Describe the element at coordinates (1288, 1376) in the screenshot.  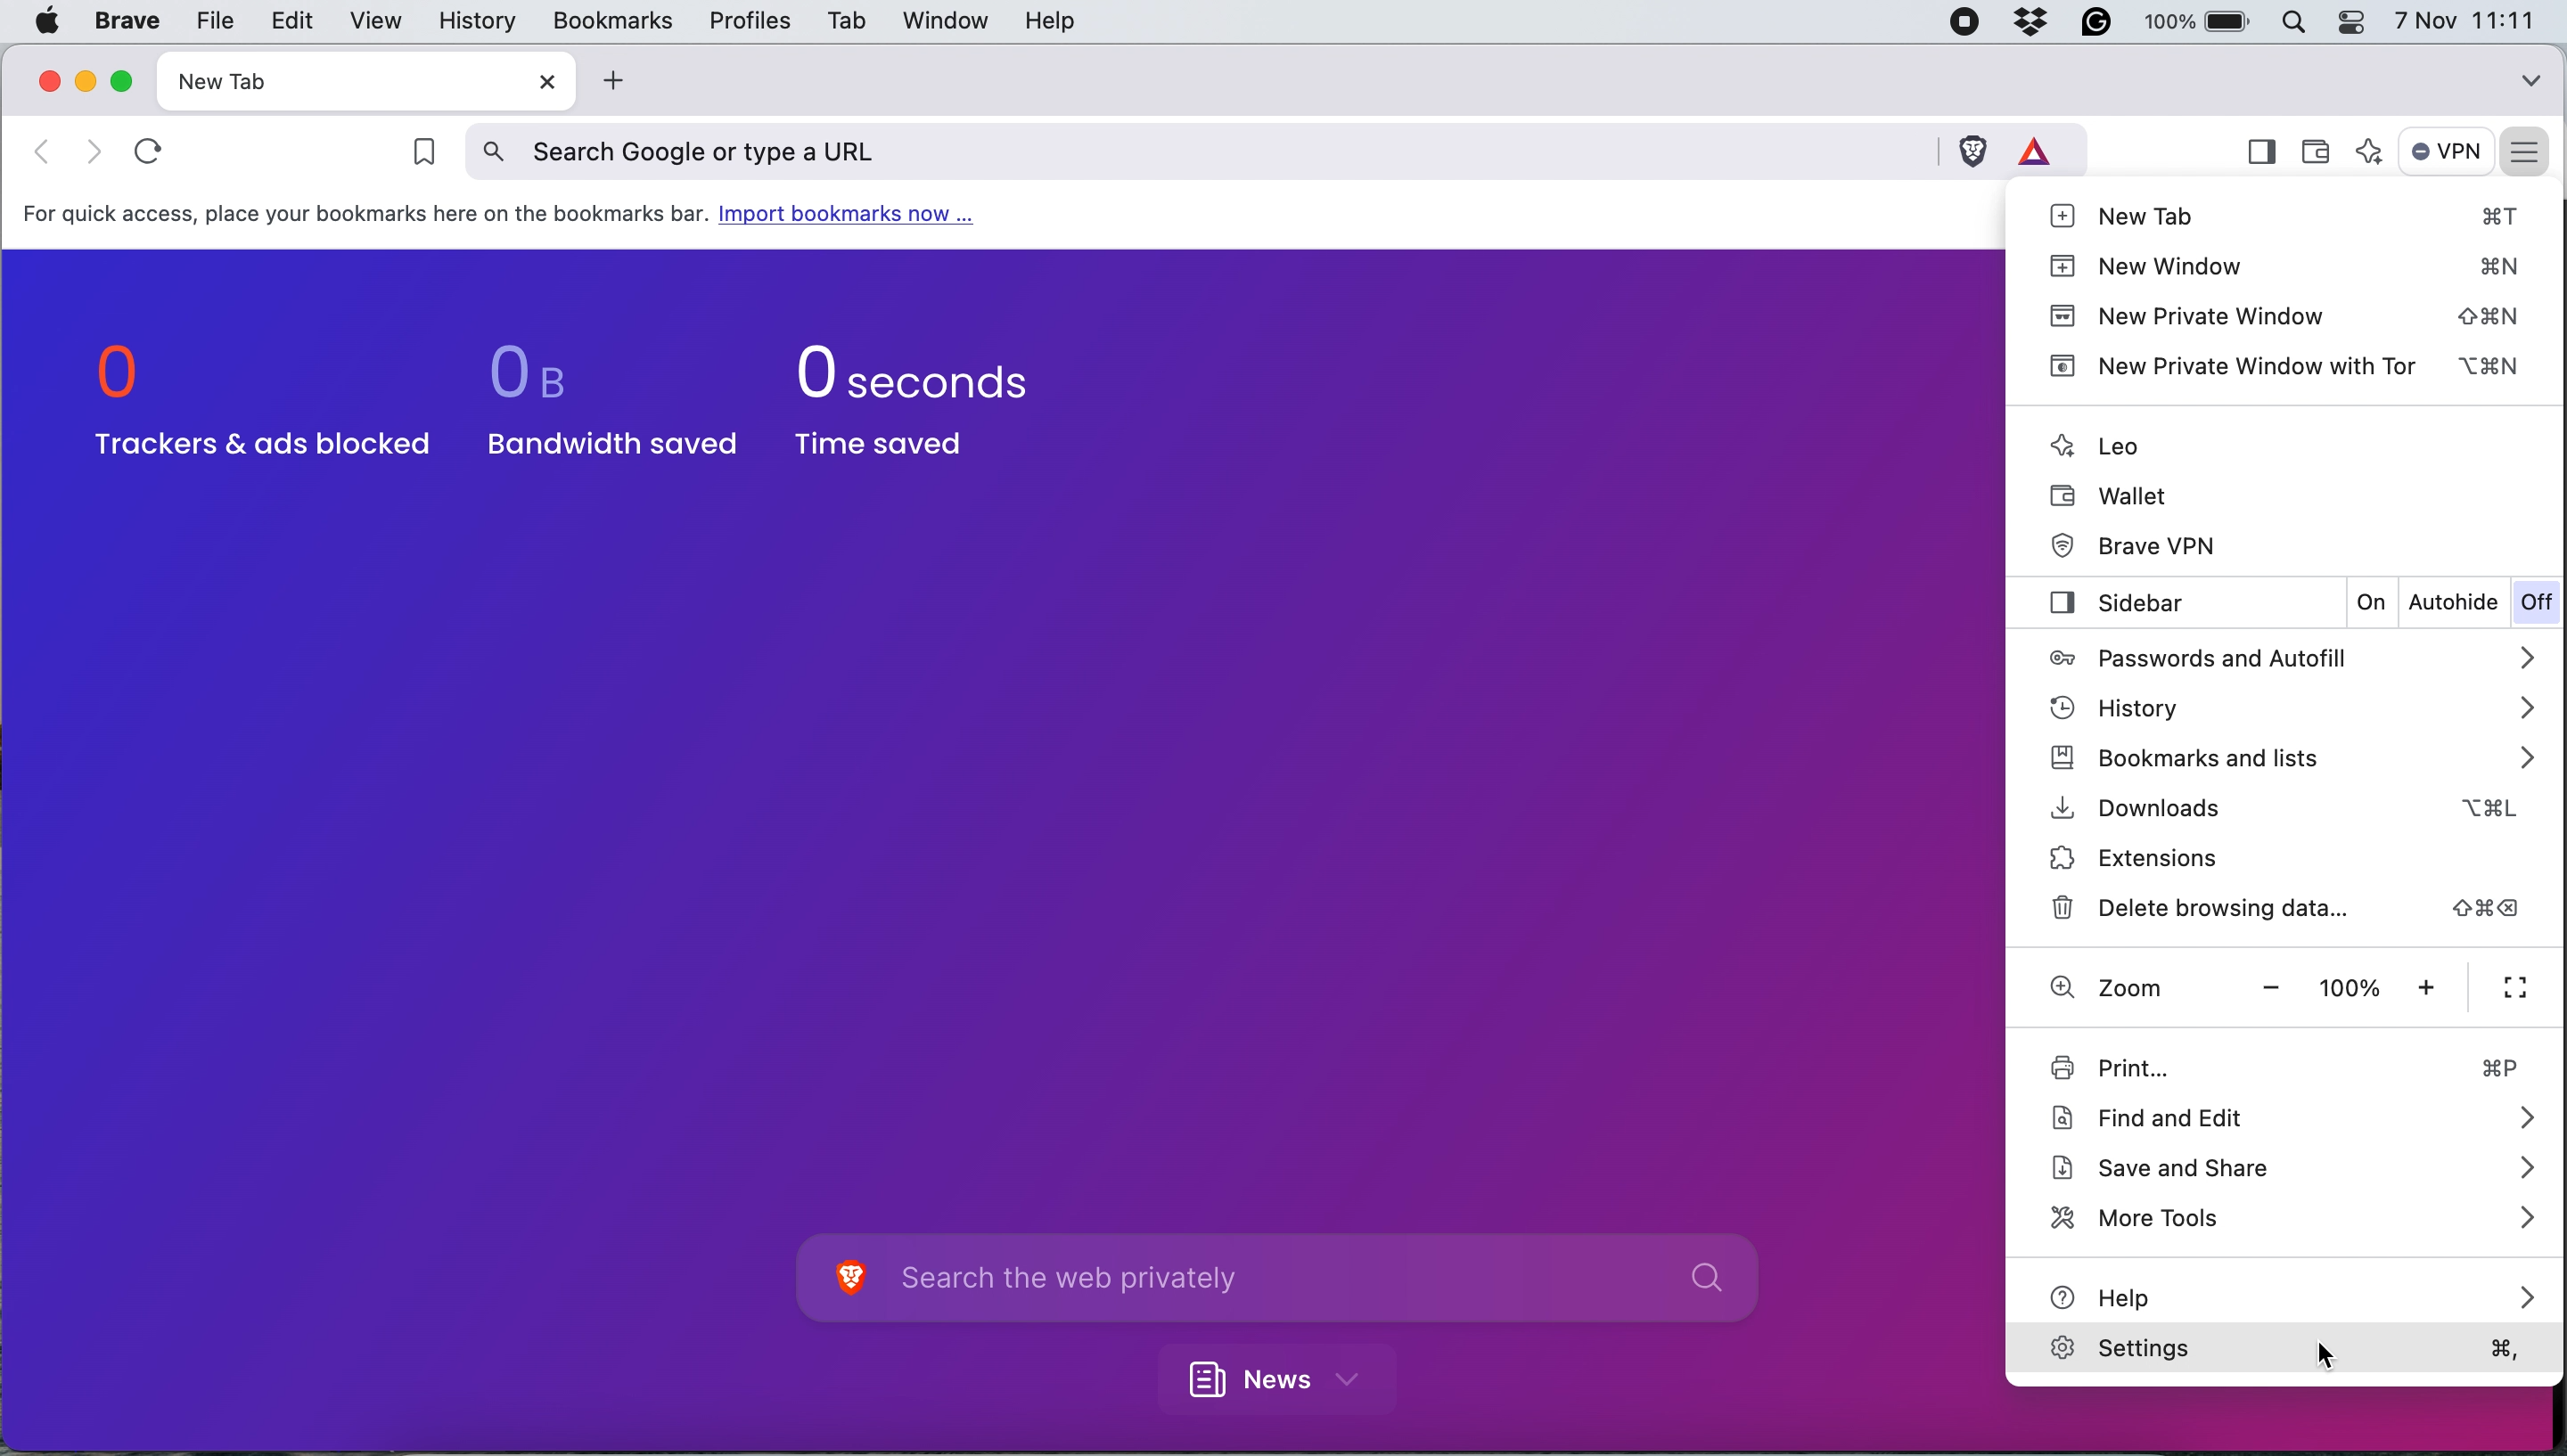
I see `news` at that location.